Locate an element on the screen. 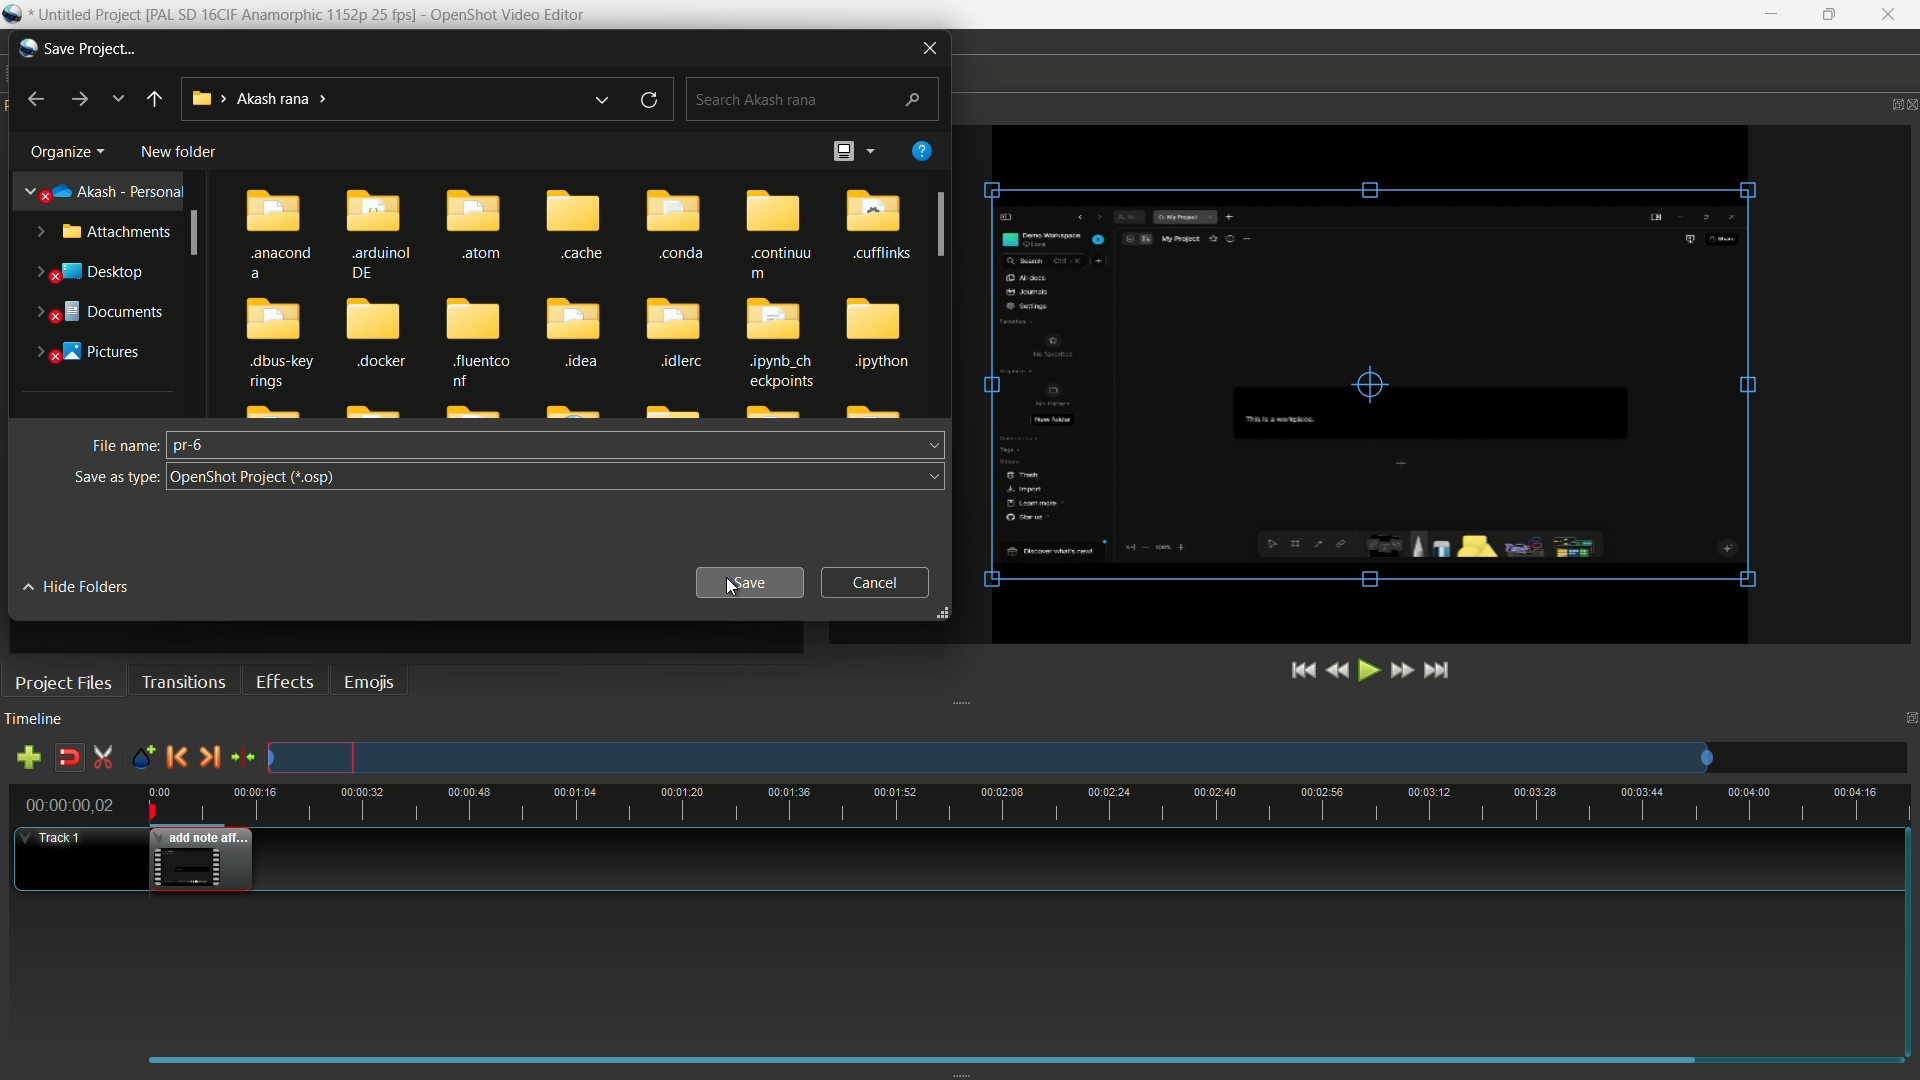  .dbus-key
rings is located at coordinates (279, 344).